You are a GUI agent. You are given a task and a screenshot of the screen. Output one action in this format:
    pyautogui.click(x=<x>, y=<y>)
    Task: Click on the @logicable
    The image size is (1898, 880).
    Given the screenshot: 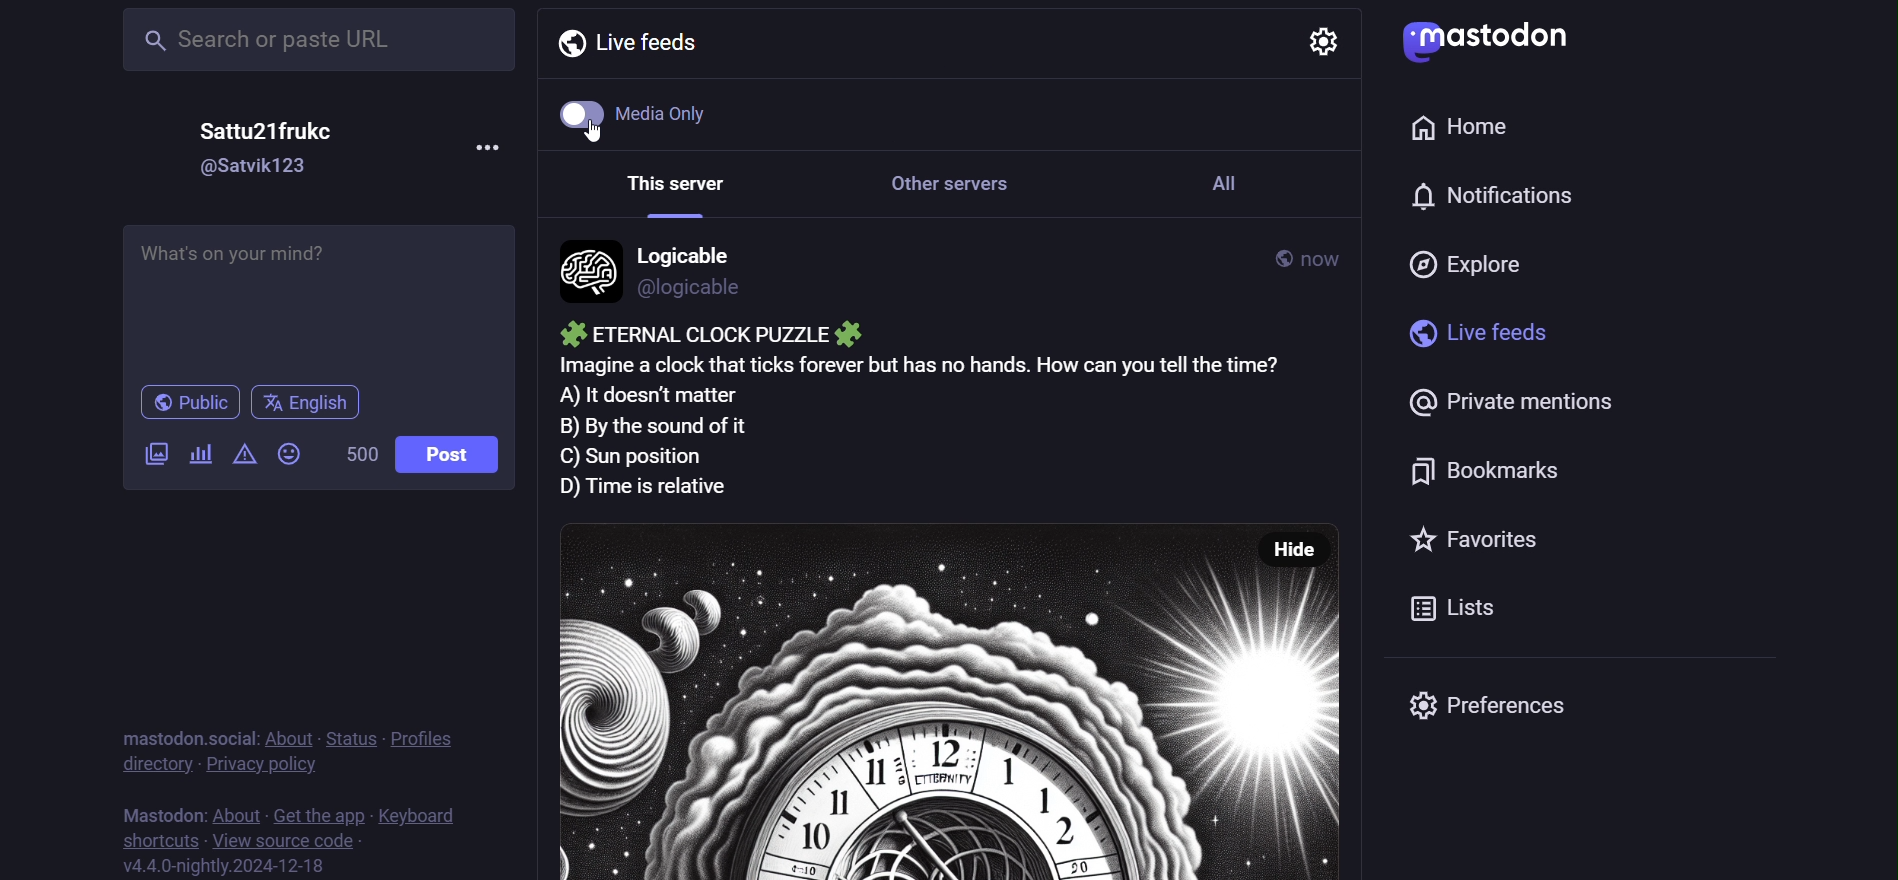 What is the action you would take?
    pyautogui.click(x=690, y=290)
    